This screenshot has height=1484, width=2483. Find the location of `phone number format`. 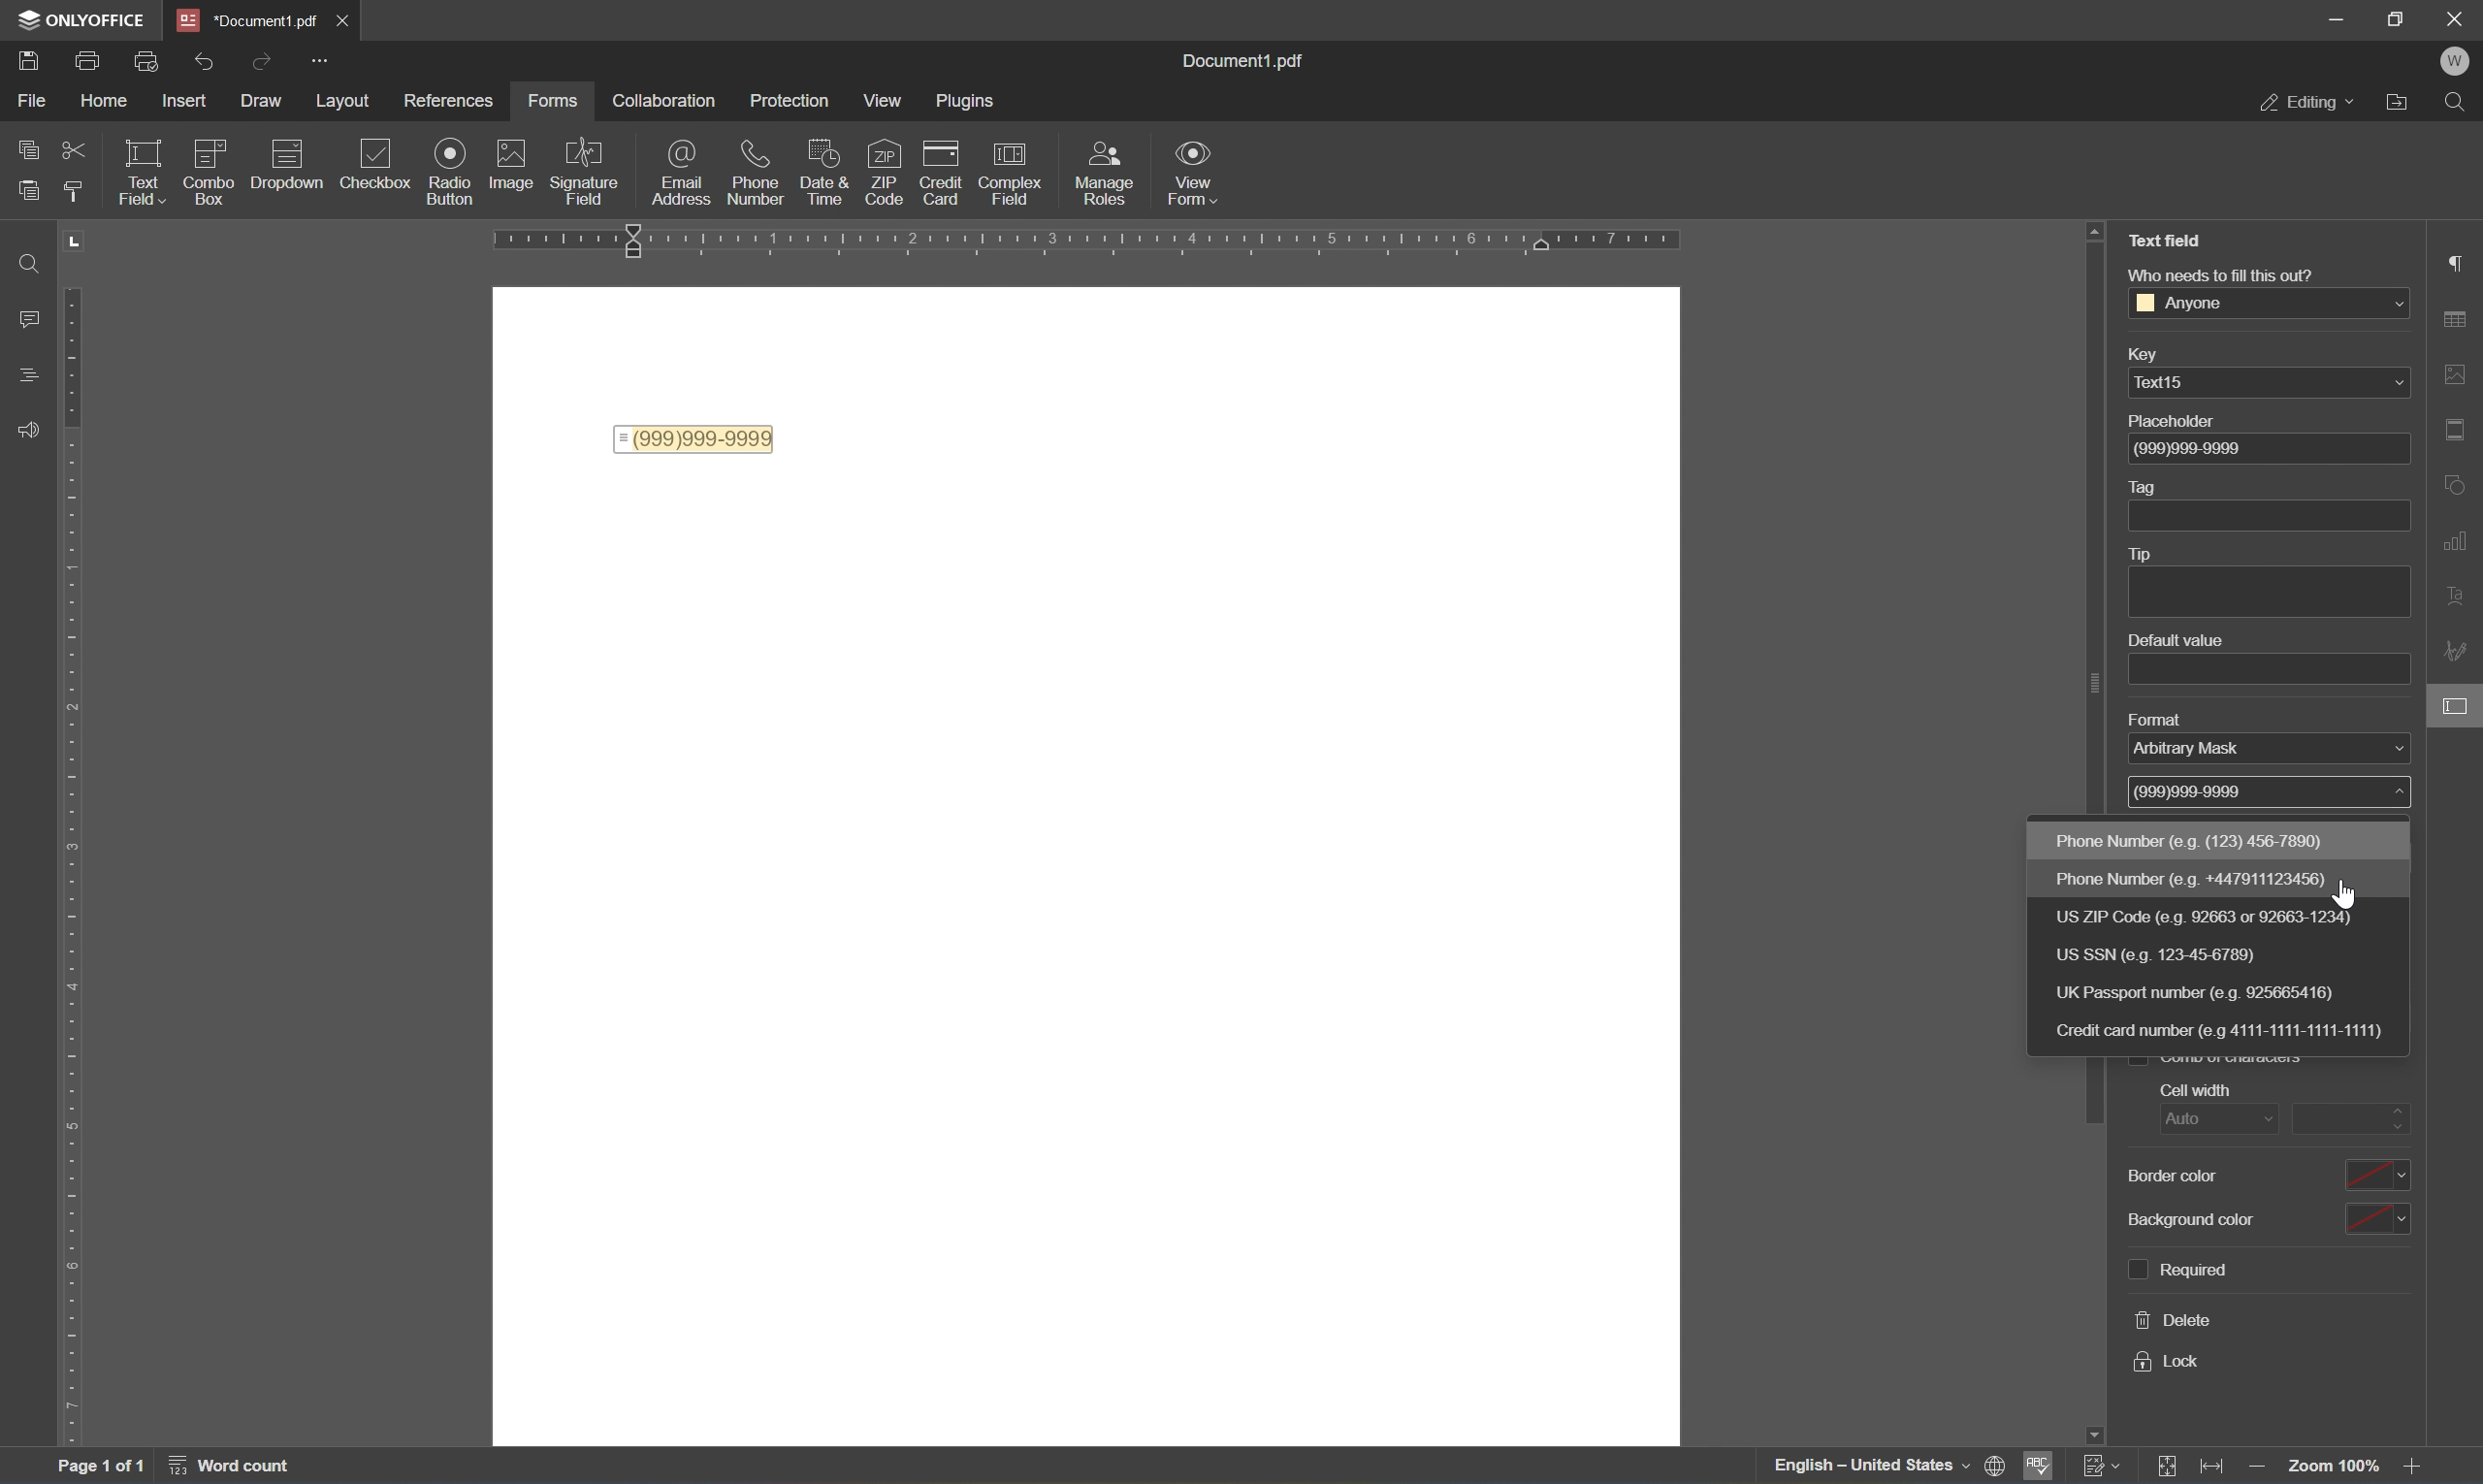

phone number format is located at coordinates (2196, 791).